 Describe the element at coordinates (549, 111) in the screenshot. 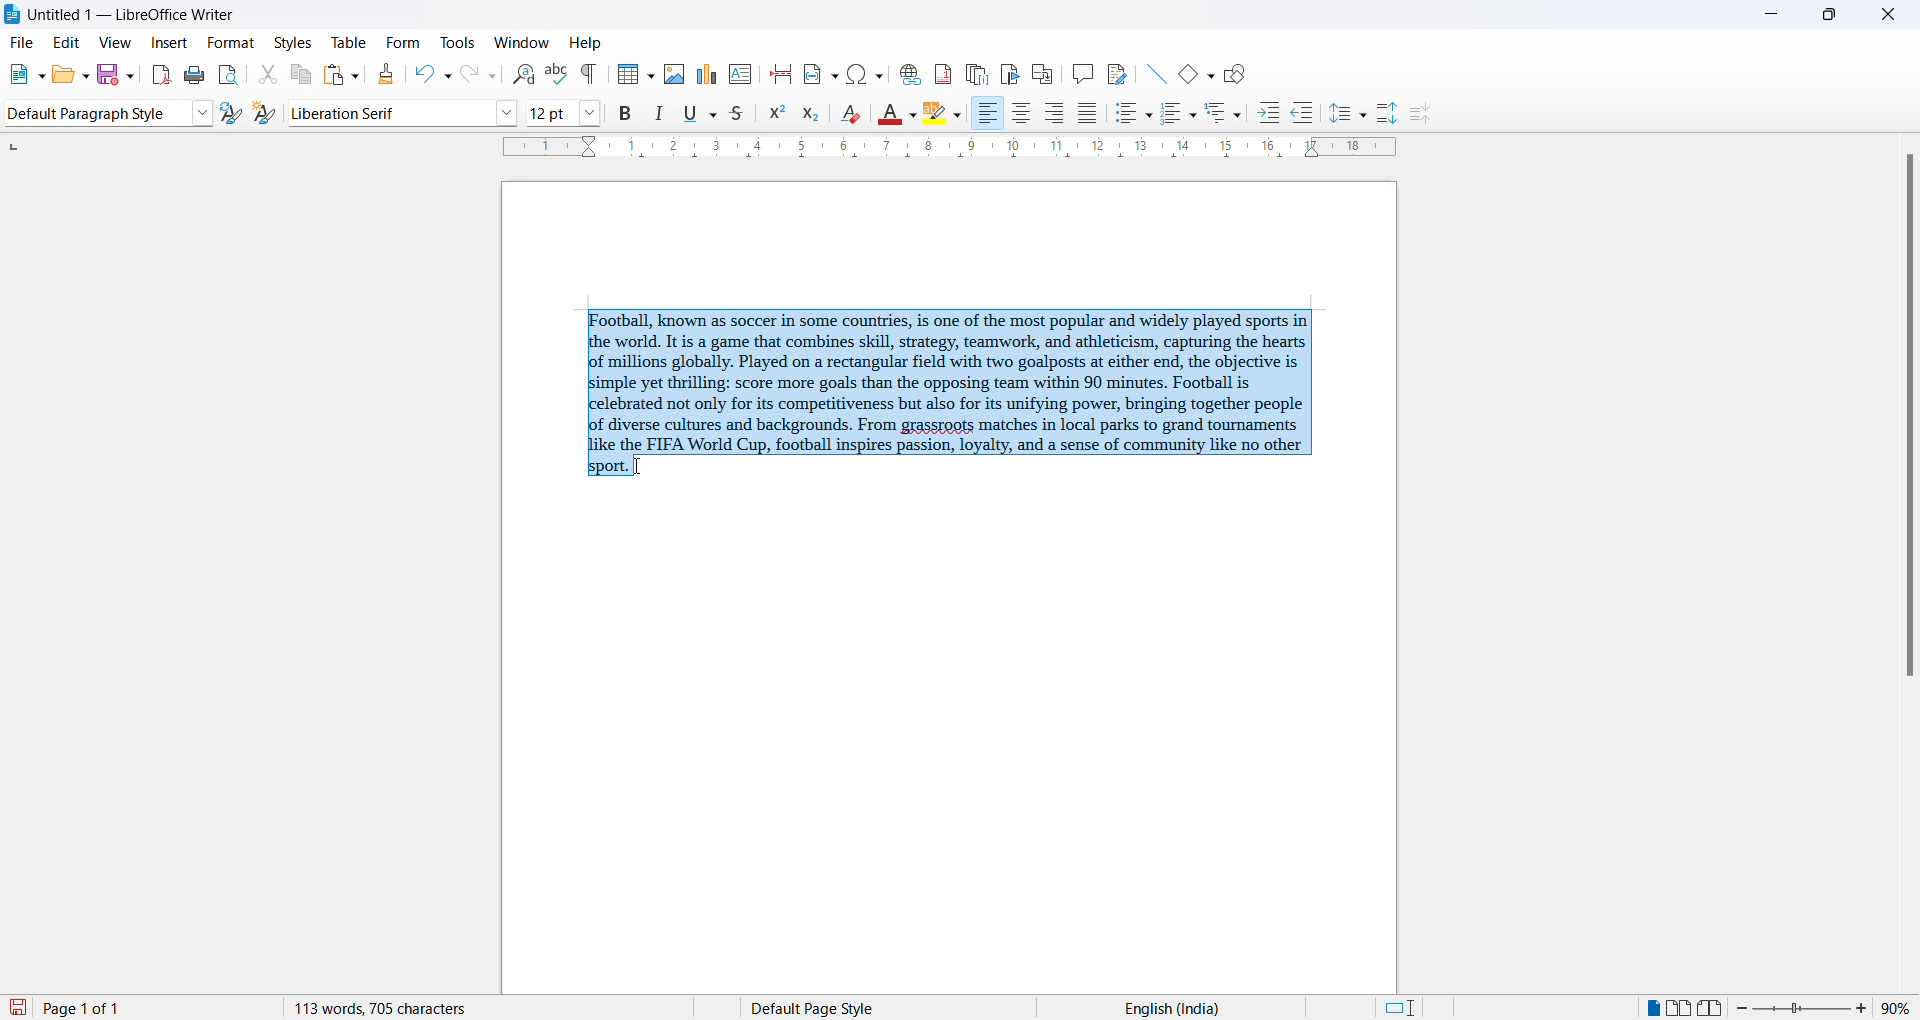

I see `font size` at that location.